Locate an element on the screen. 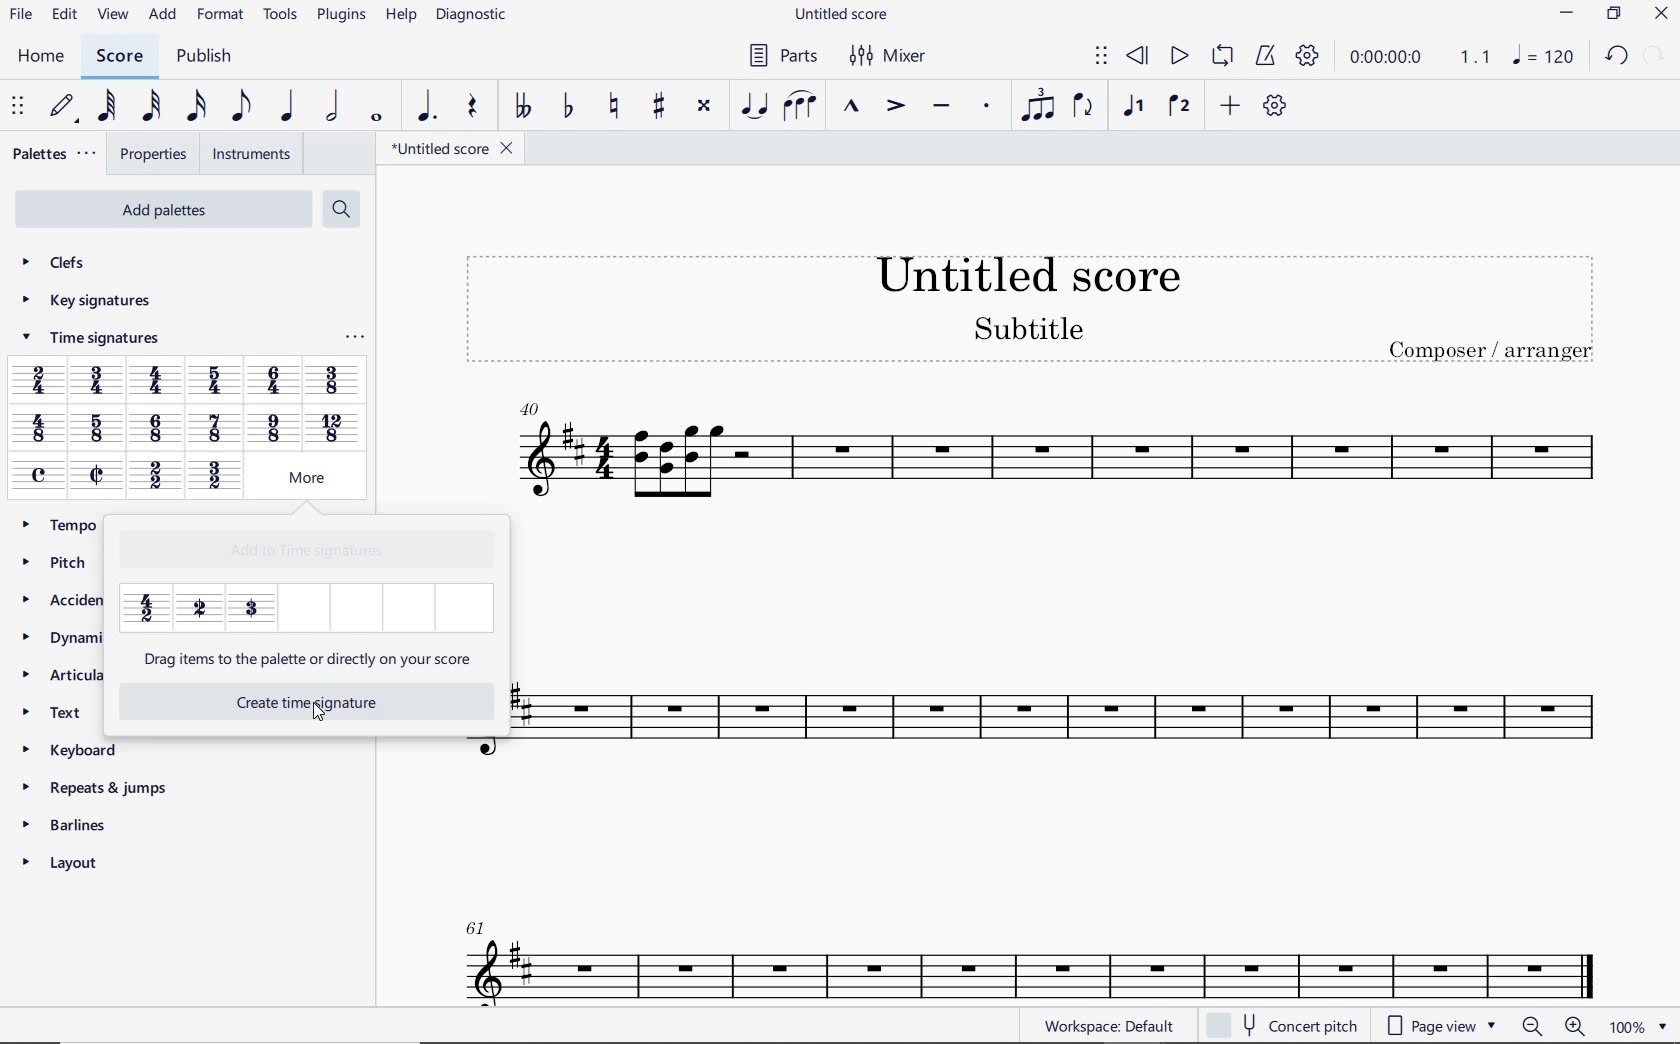 This screenshot has width=1680, height=1044. CONCERT PITCH is located at coordinates (1281, 1023).